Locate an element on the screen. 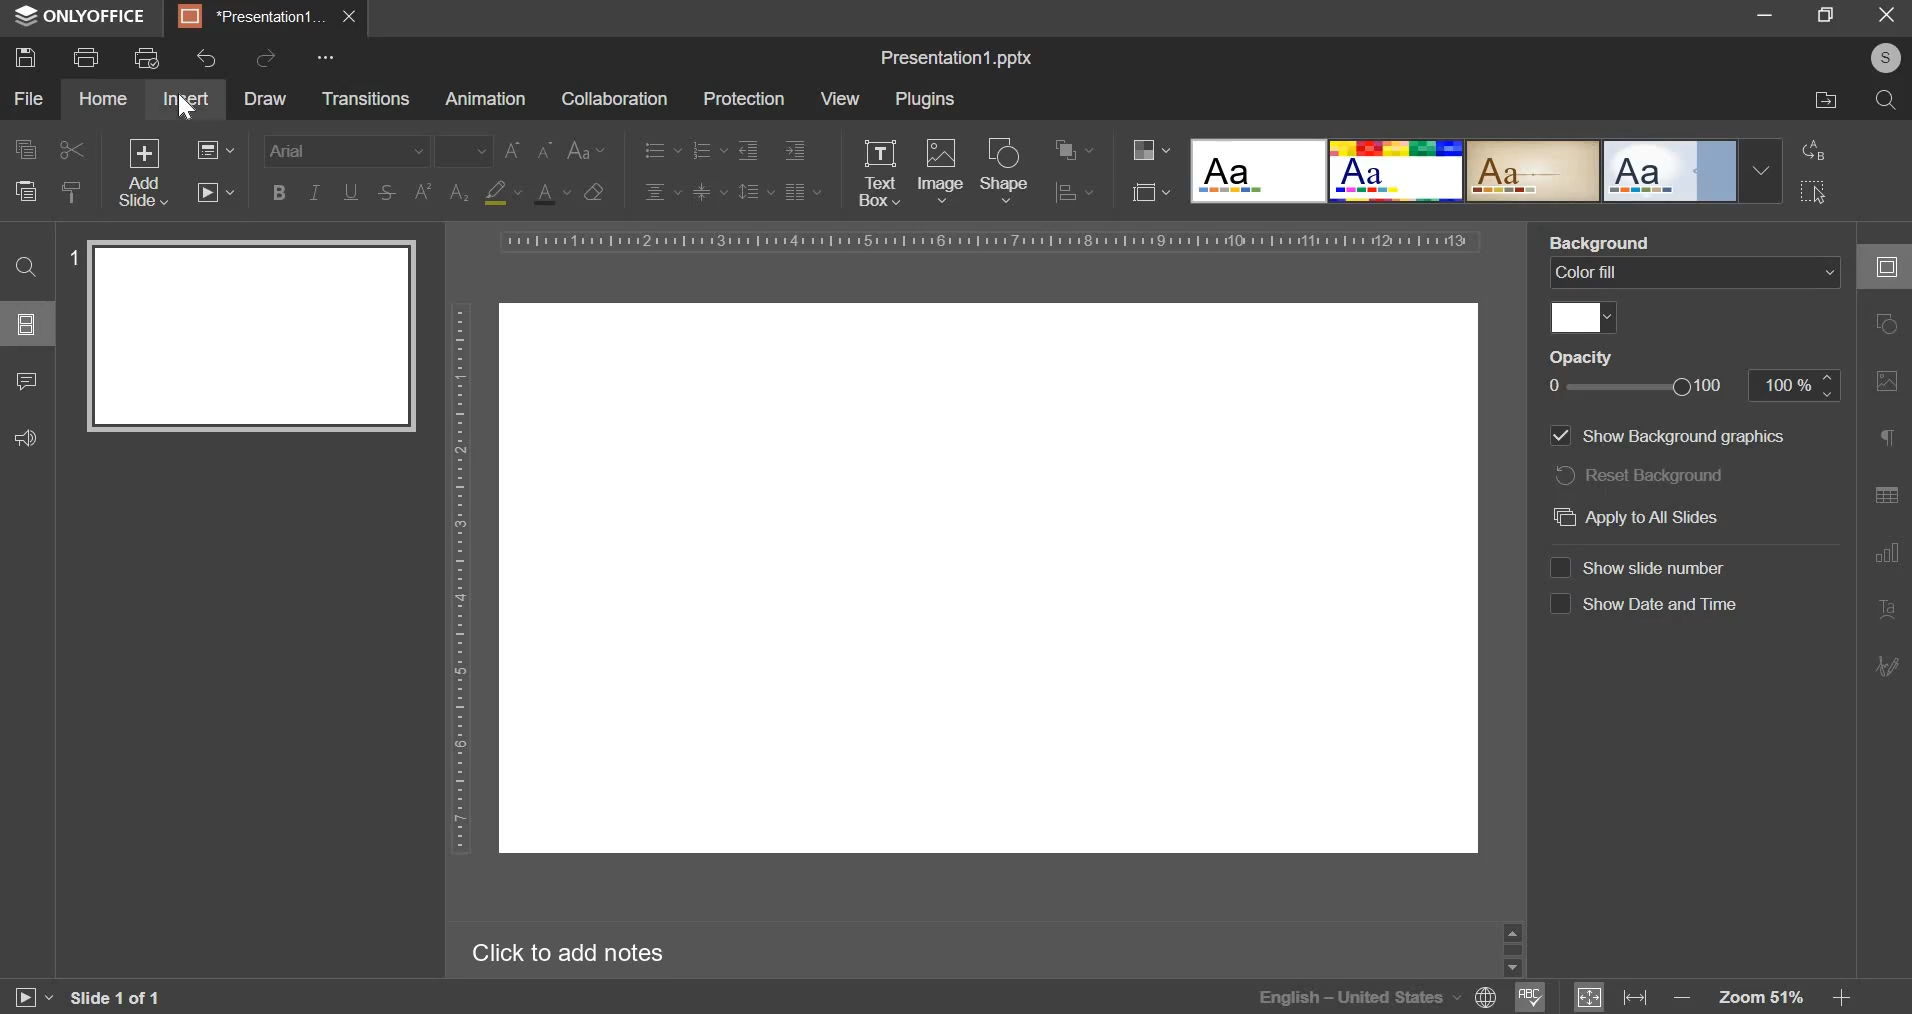 The image size is (1912, 1014). presentation name is located at coordinates (957, 58).